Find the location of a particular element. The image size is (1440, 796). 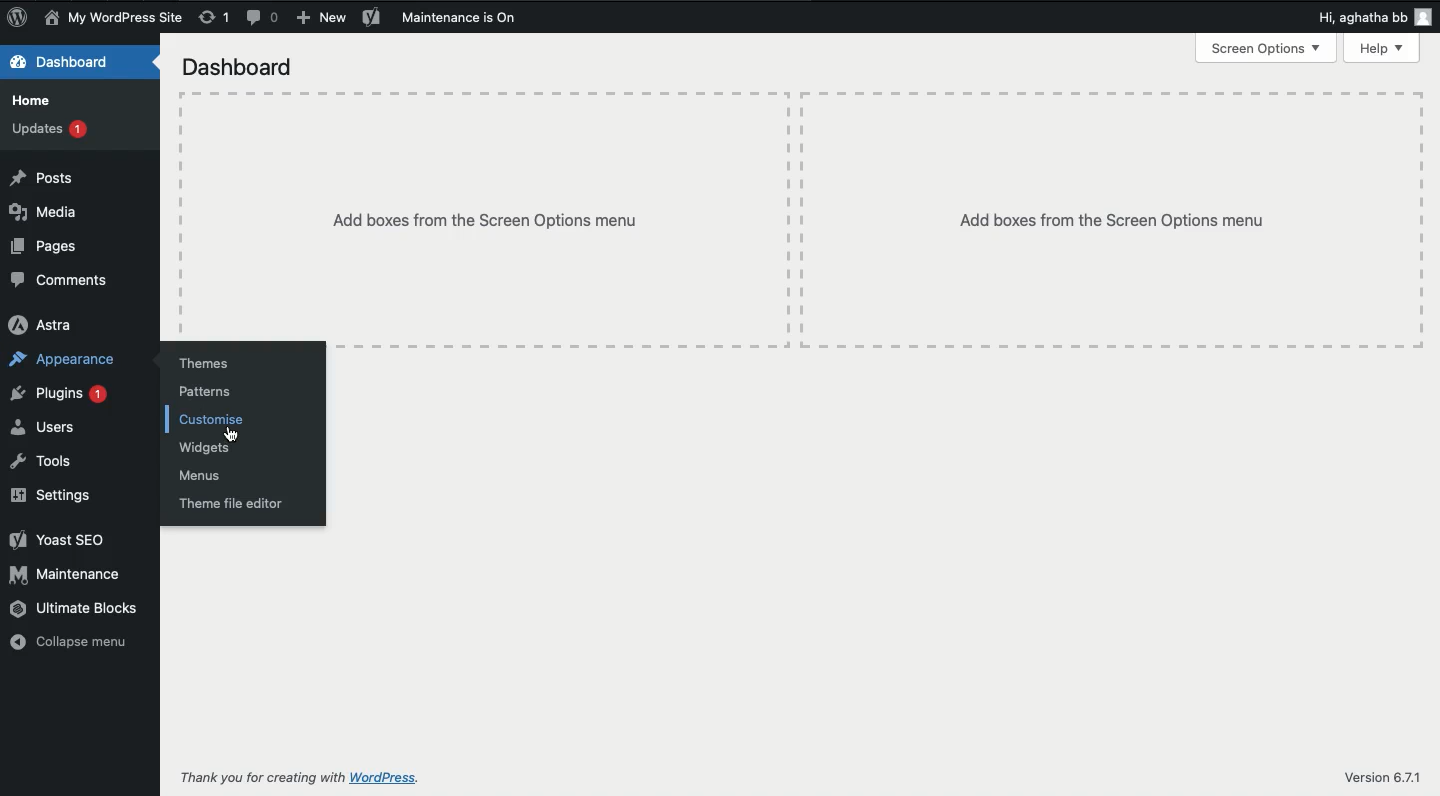

cursor is located at coordinates (233, 433).